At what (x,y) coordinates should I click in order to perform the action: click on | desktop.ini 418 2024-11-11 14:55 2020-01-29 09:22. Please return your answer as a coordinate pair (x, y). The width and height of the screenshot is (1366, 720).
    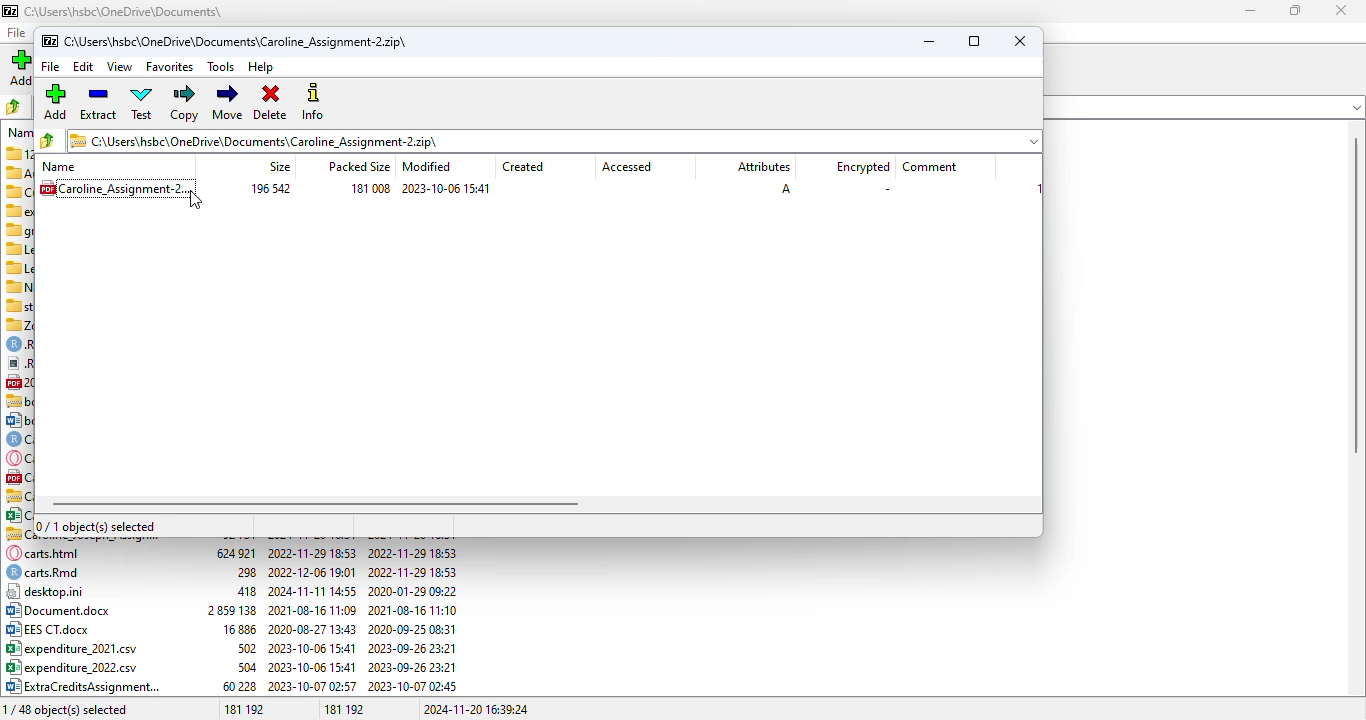
    Looking at the image, I should click on (231, 591).